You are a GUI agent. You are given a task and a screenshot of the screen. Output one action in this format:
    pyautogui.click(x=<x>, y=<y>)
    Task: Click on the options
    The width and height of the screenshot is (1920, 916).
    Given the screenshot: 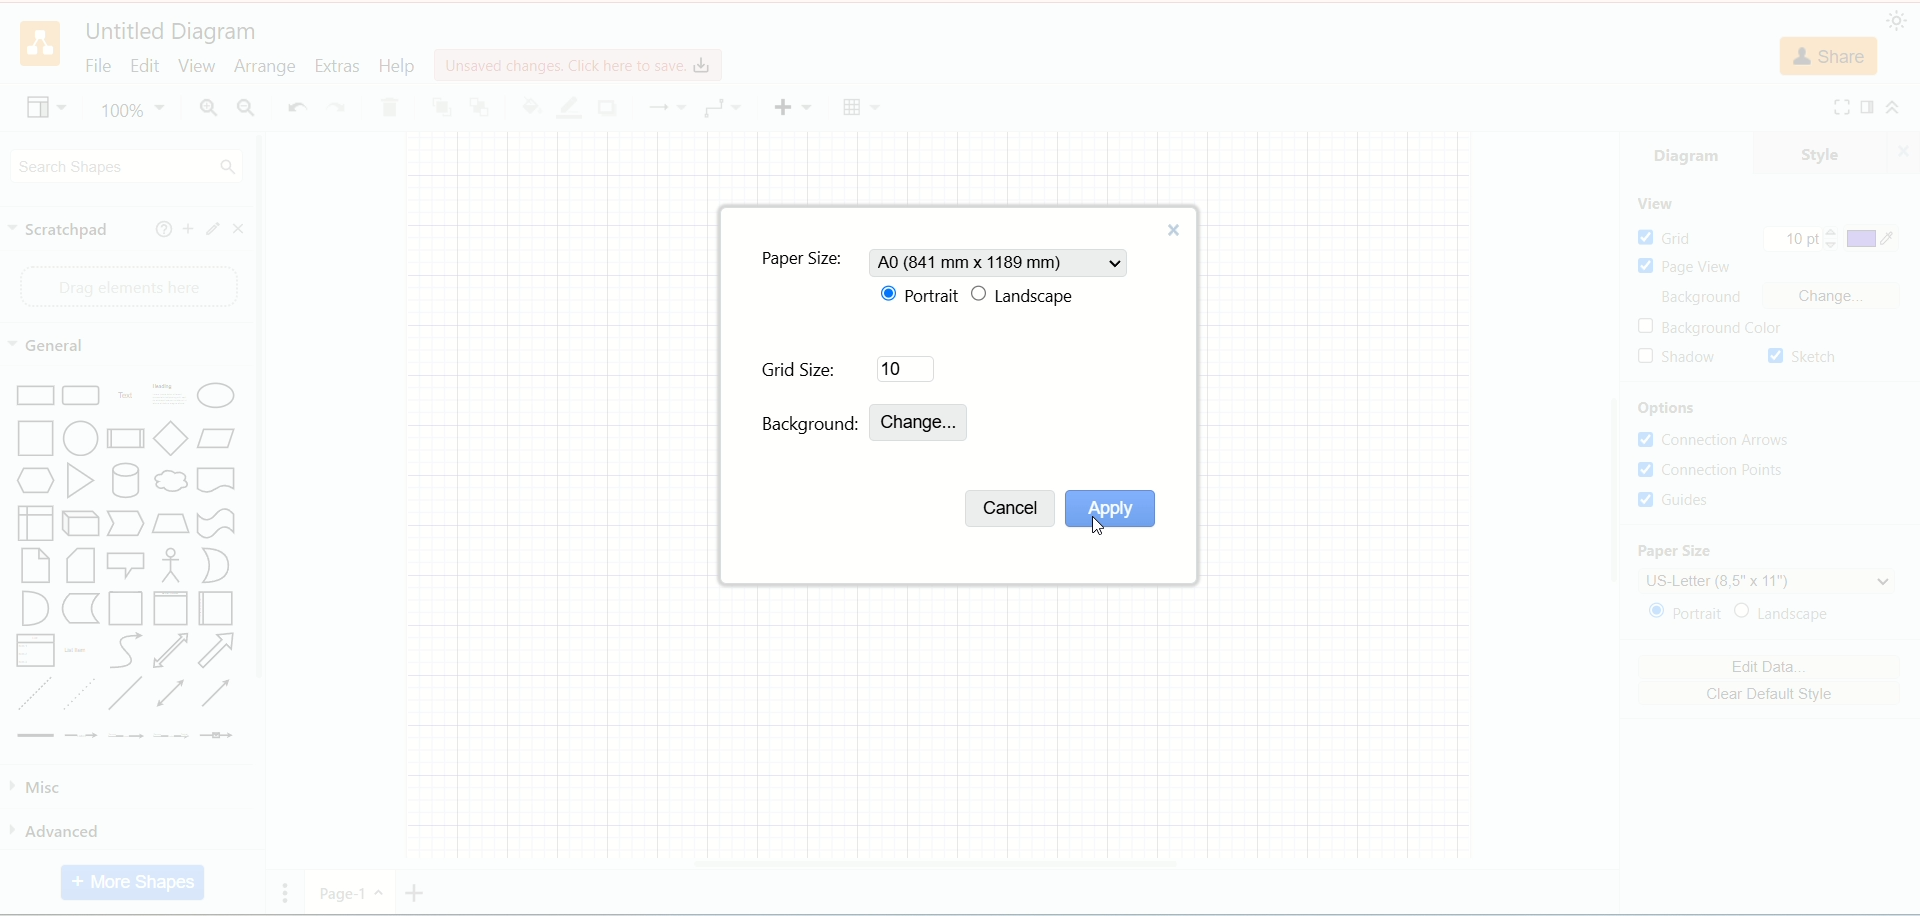 What is the action you would take?
    pyautogui.click(x=1679, y=410)
    